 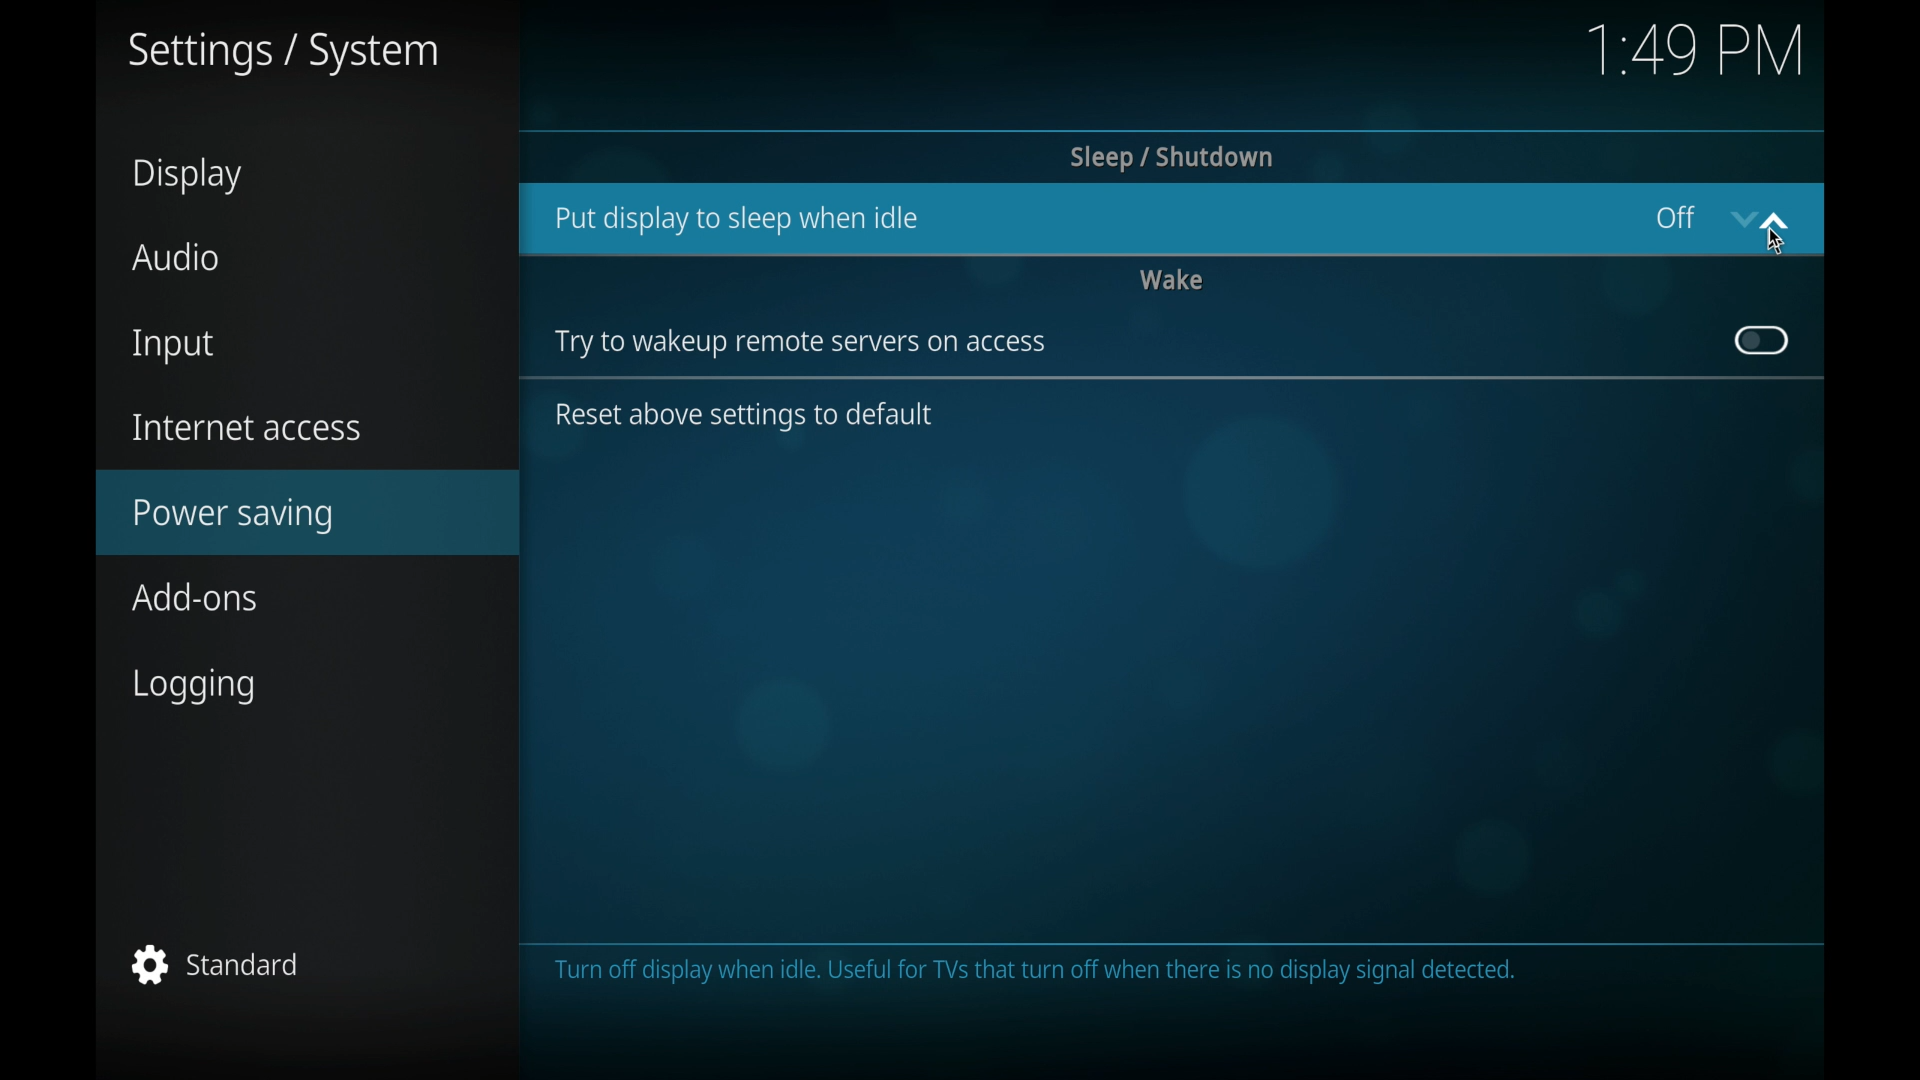 What do you see at coordinates (748, 417) in the screenshot?
I see `reset above settings default` at bounding box center [748, 417].